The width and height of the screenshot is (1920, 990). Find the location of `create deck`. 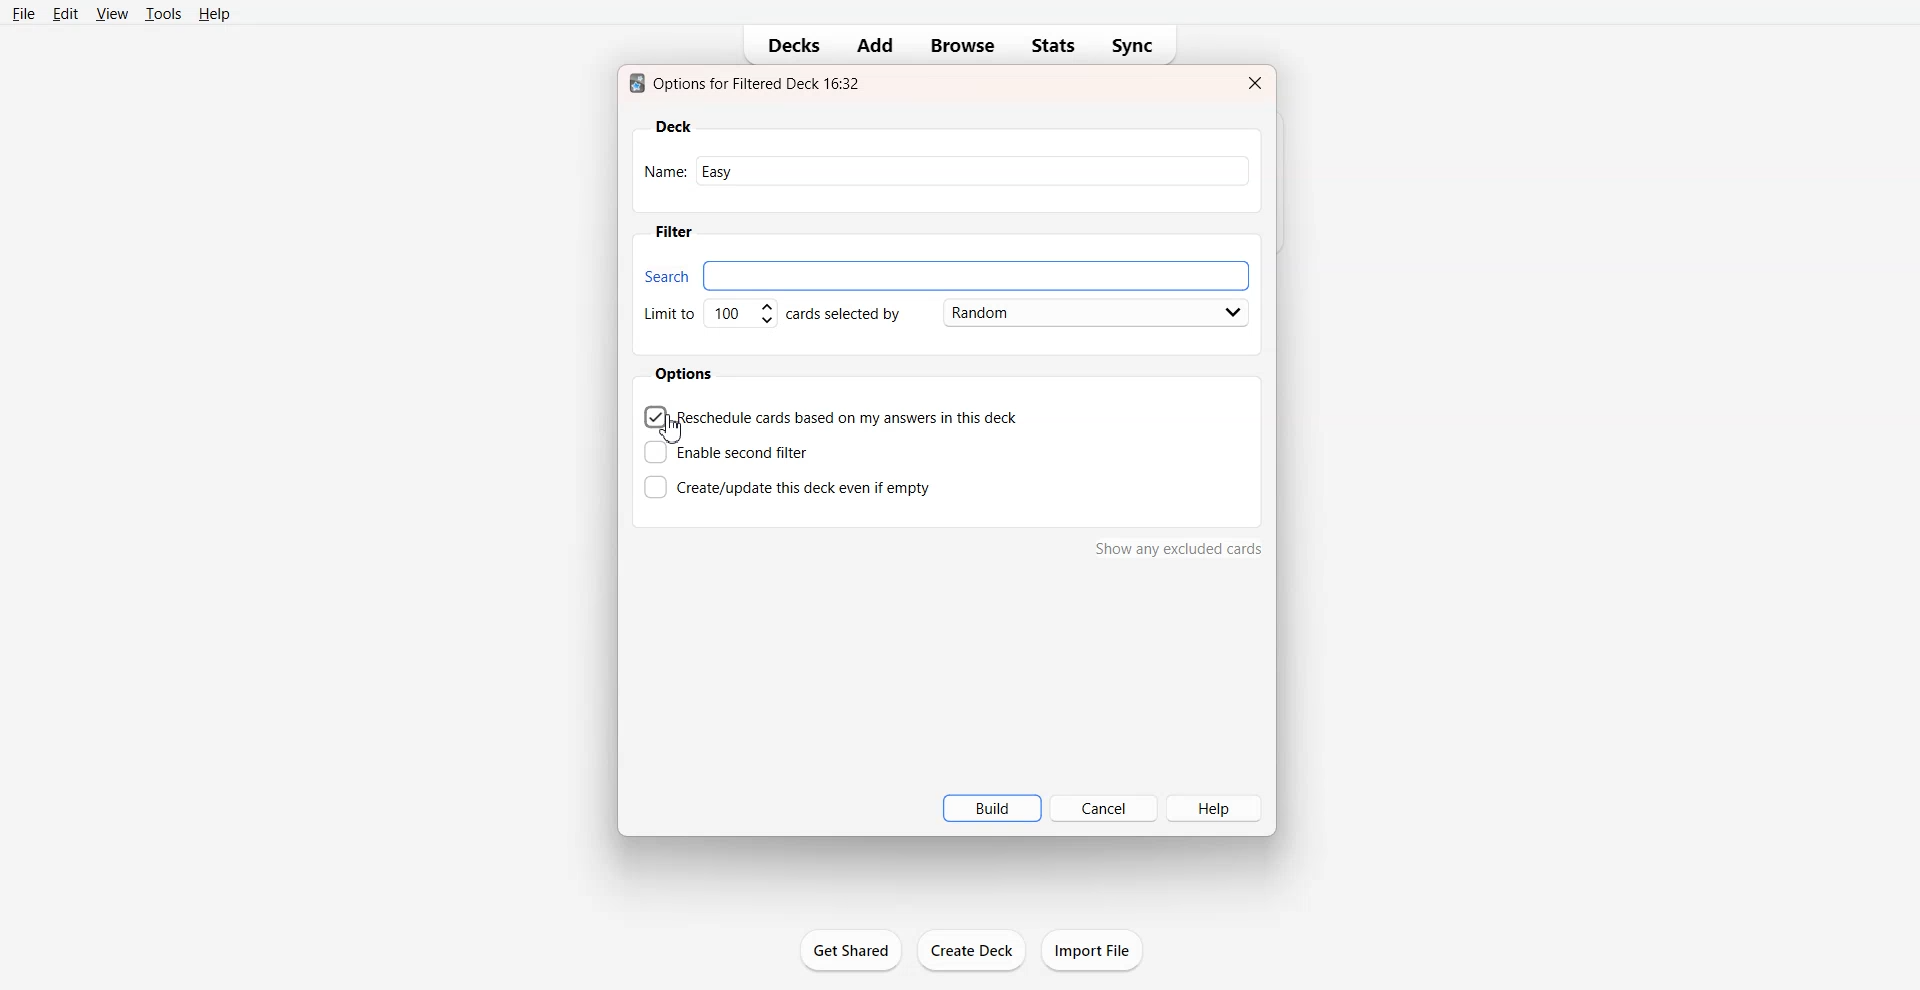

create deck is located at coordinates (977, 951).